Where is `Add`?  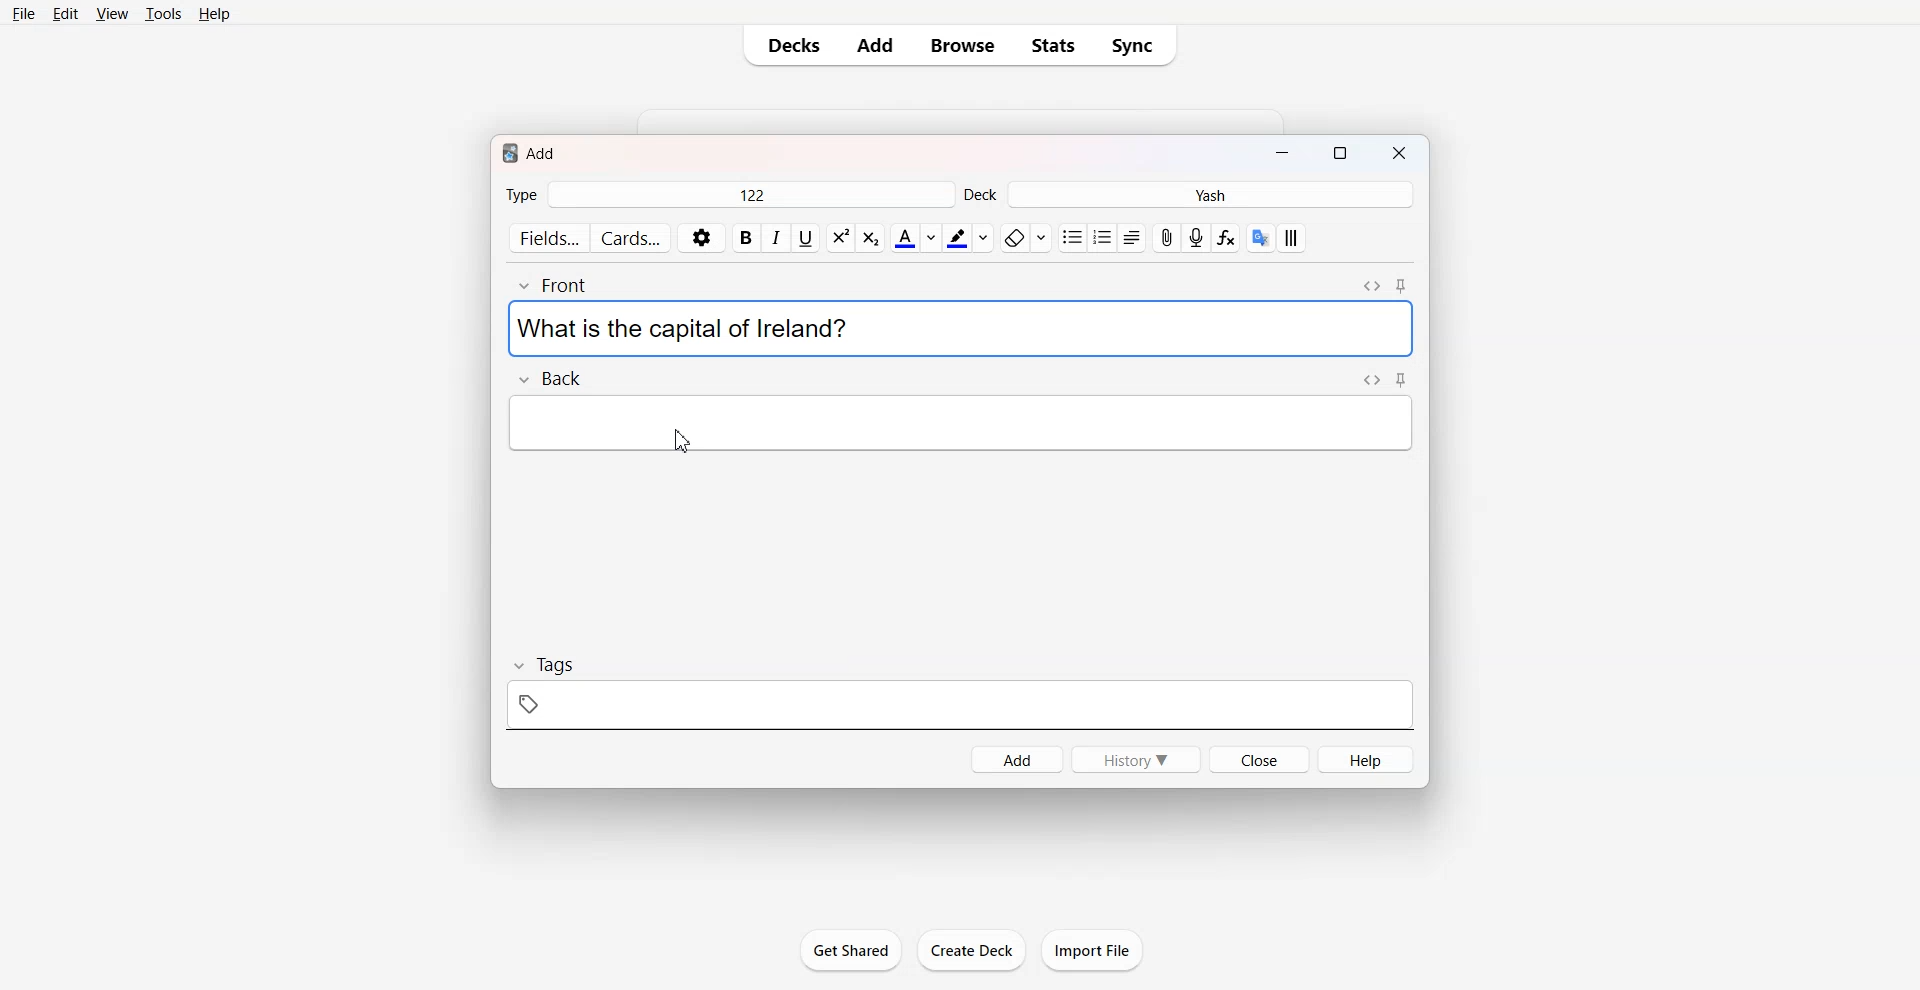 Add is located at coordinates (875, 45).